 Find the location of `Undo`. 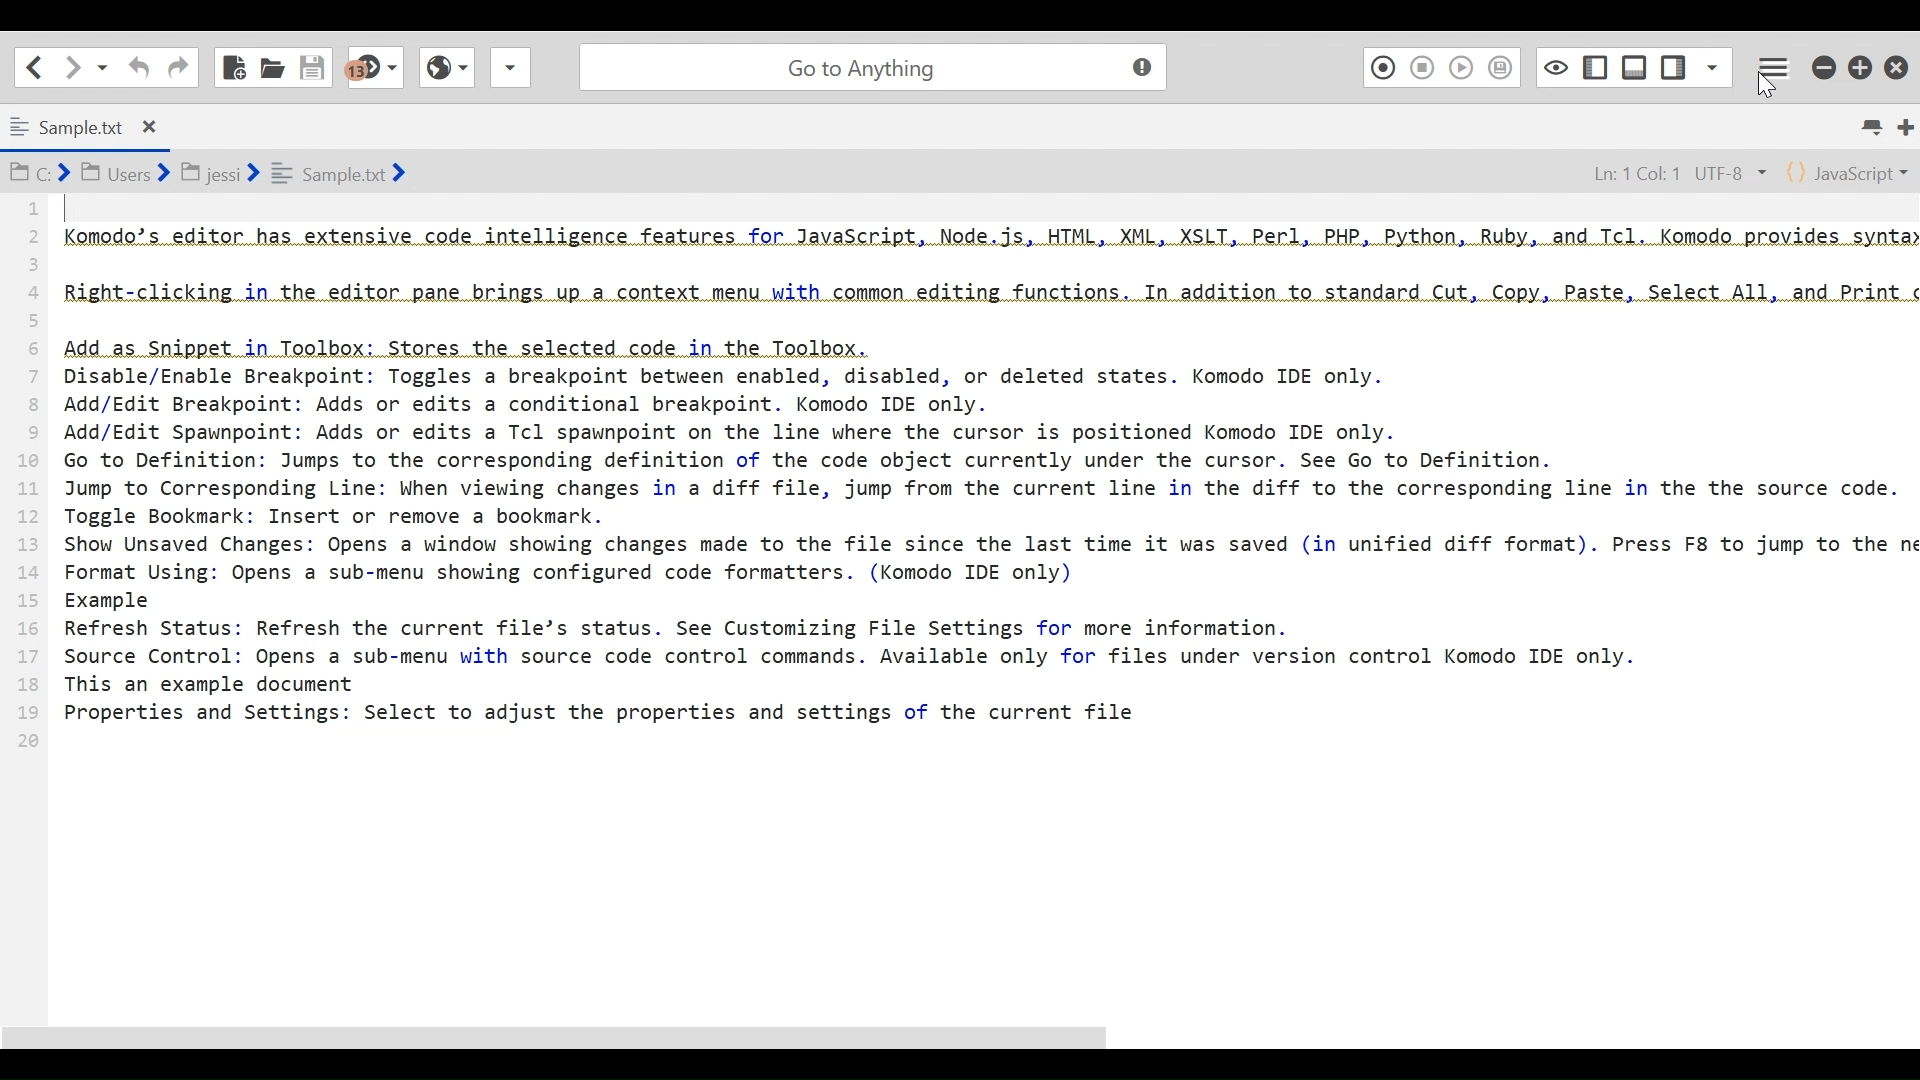

Undo is located at coordinates (137, 67).